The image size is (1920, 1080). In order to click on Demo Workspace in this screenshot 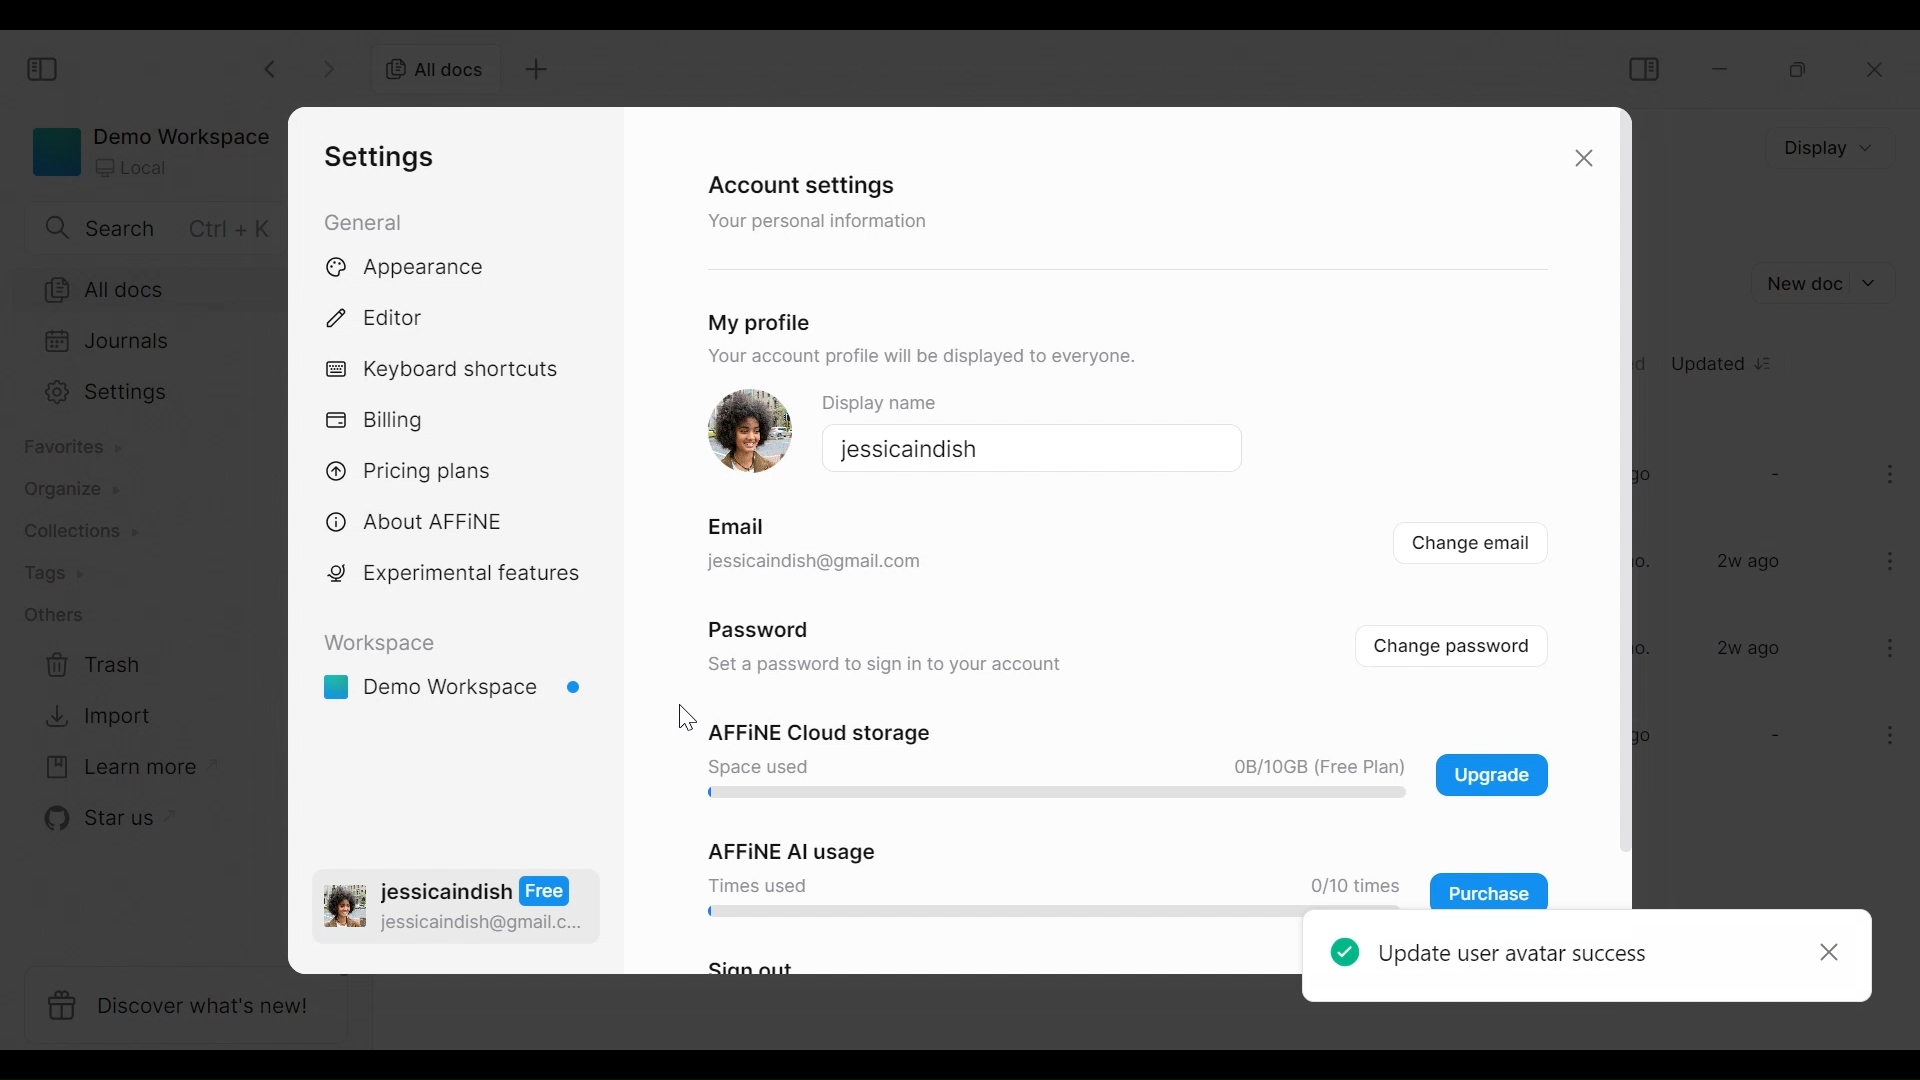, I will do `click(455, 690)`.